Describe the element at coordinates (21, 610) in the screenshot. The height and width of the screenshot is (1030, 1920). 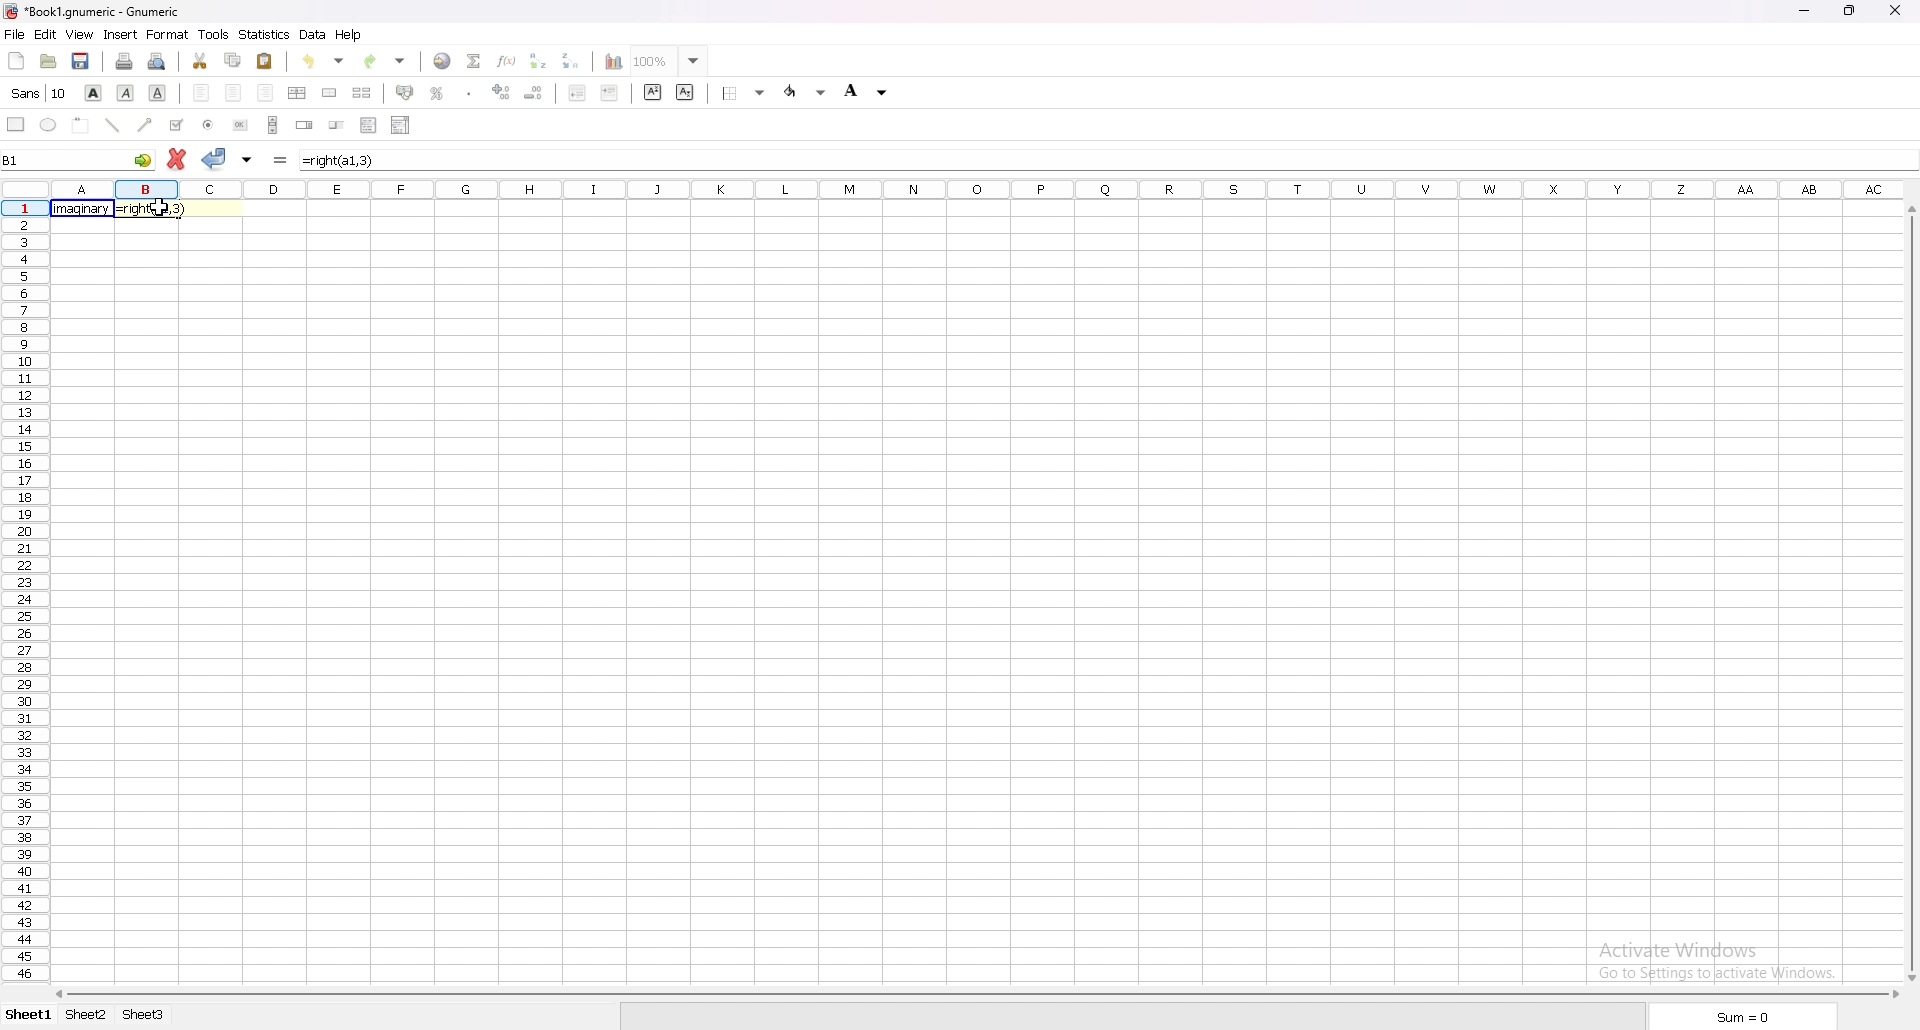
I see `Rows` at that location.